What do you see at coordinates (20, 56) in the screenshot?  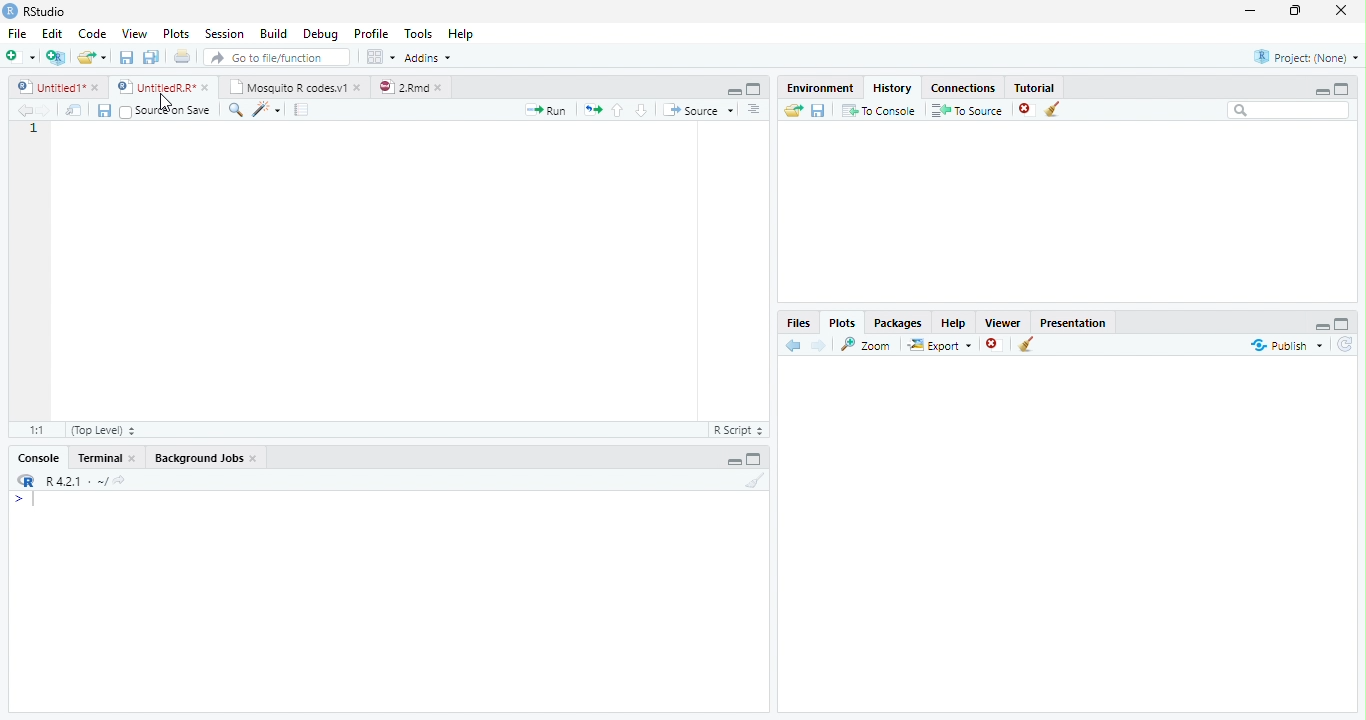 I see `New File` at bounding box center [20, 56].